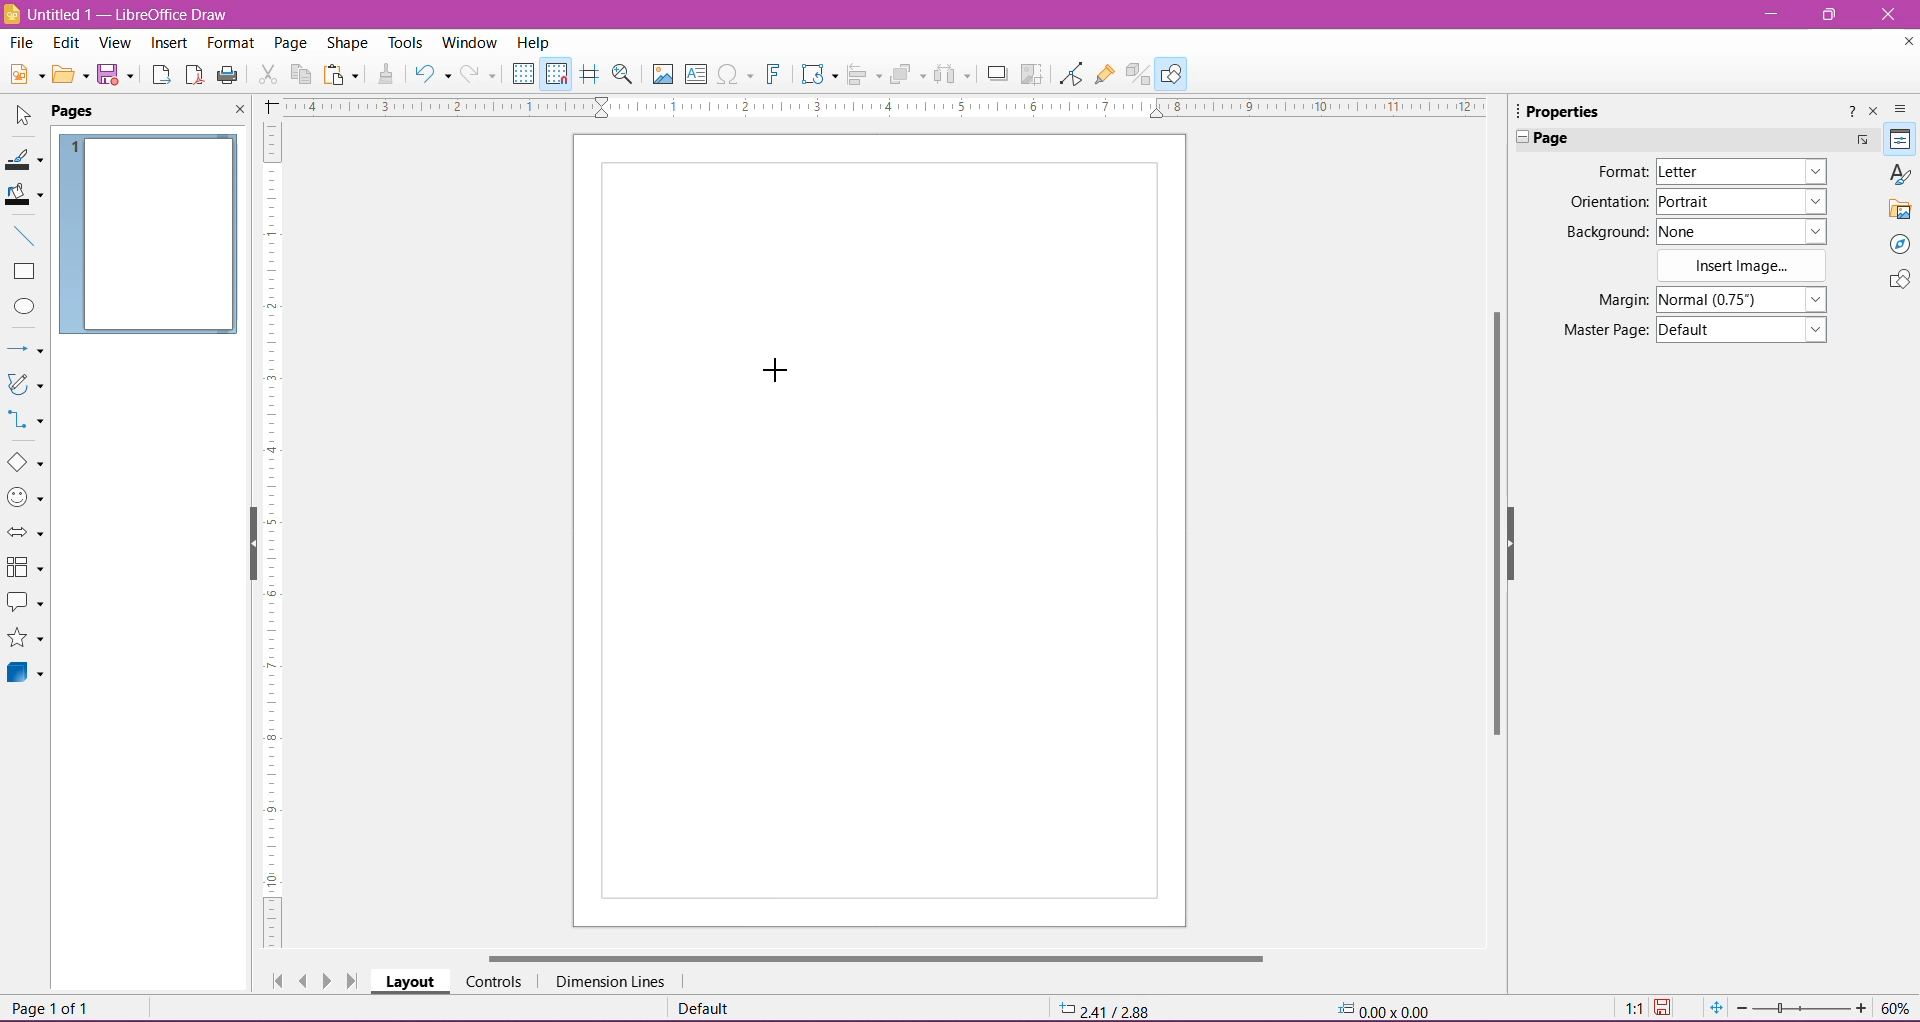 The height and width of the screenshot is (1022, 1920). What do you see at coordinates (1898, 244) in the screenshot?
I see `Navigator` at bounding box center [1898, 244].